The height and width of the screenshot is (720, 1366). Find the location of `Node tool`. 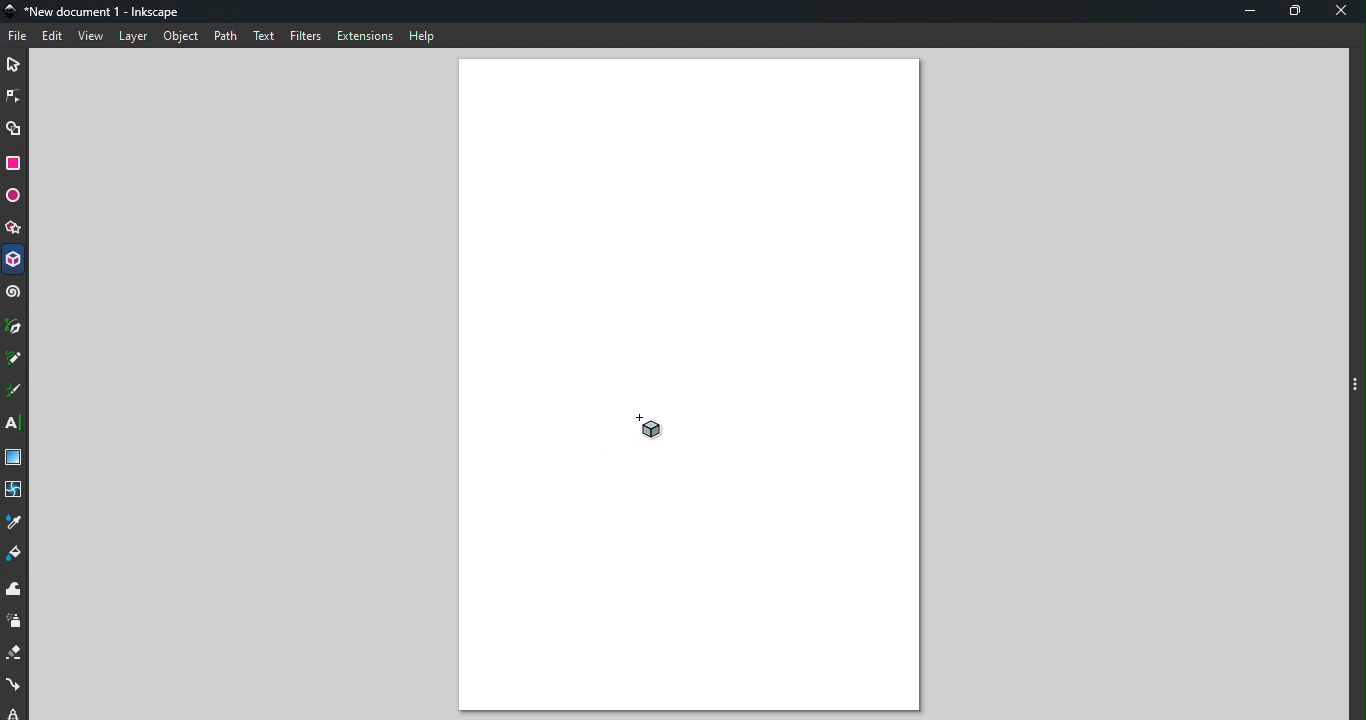

Node tool is located at coordinates (14, 98).